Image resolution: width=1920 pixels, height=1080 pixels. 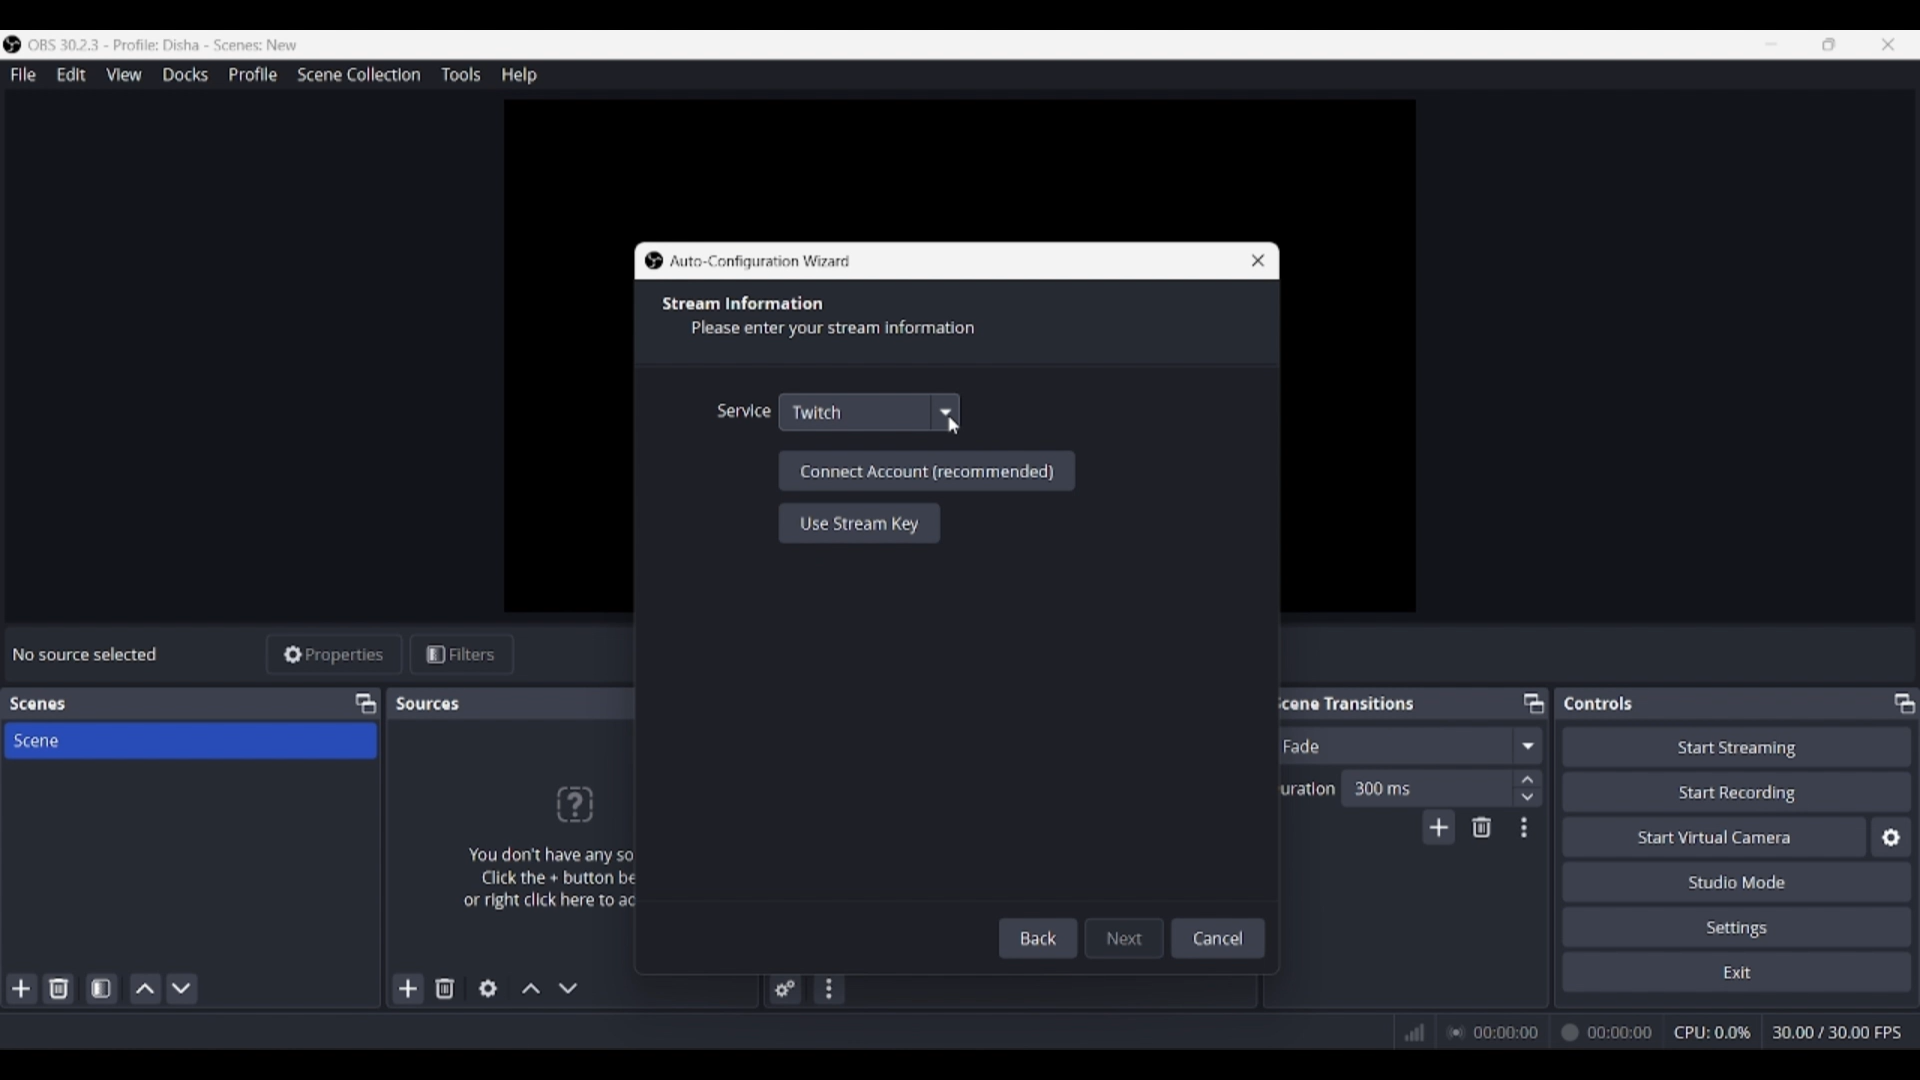 I want to click on Cancel, so click(x=1219, y=936).